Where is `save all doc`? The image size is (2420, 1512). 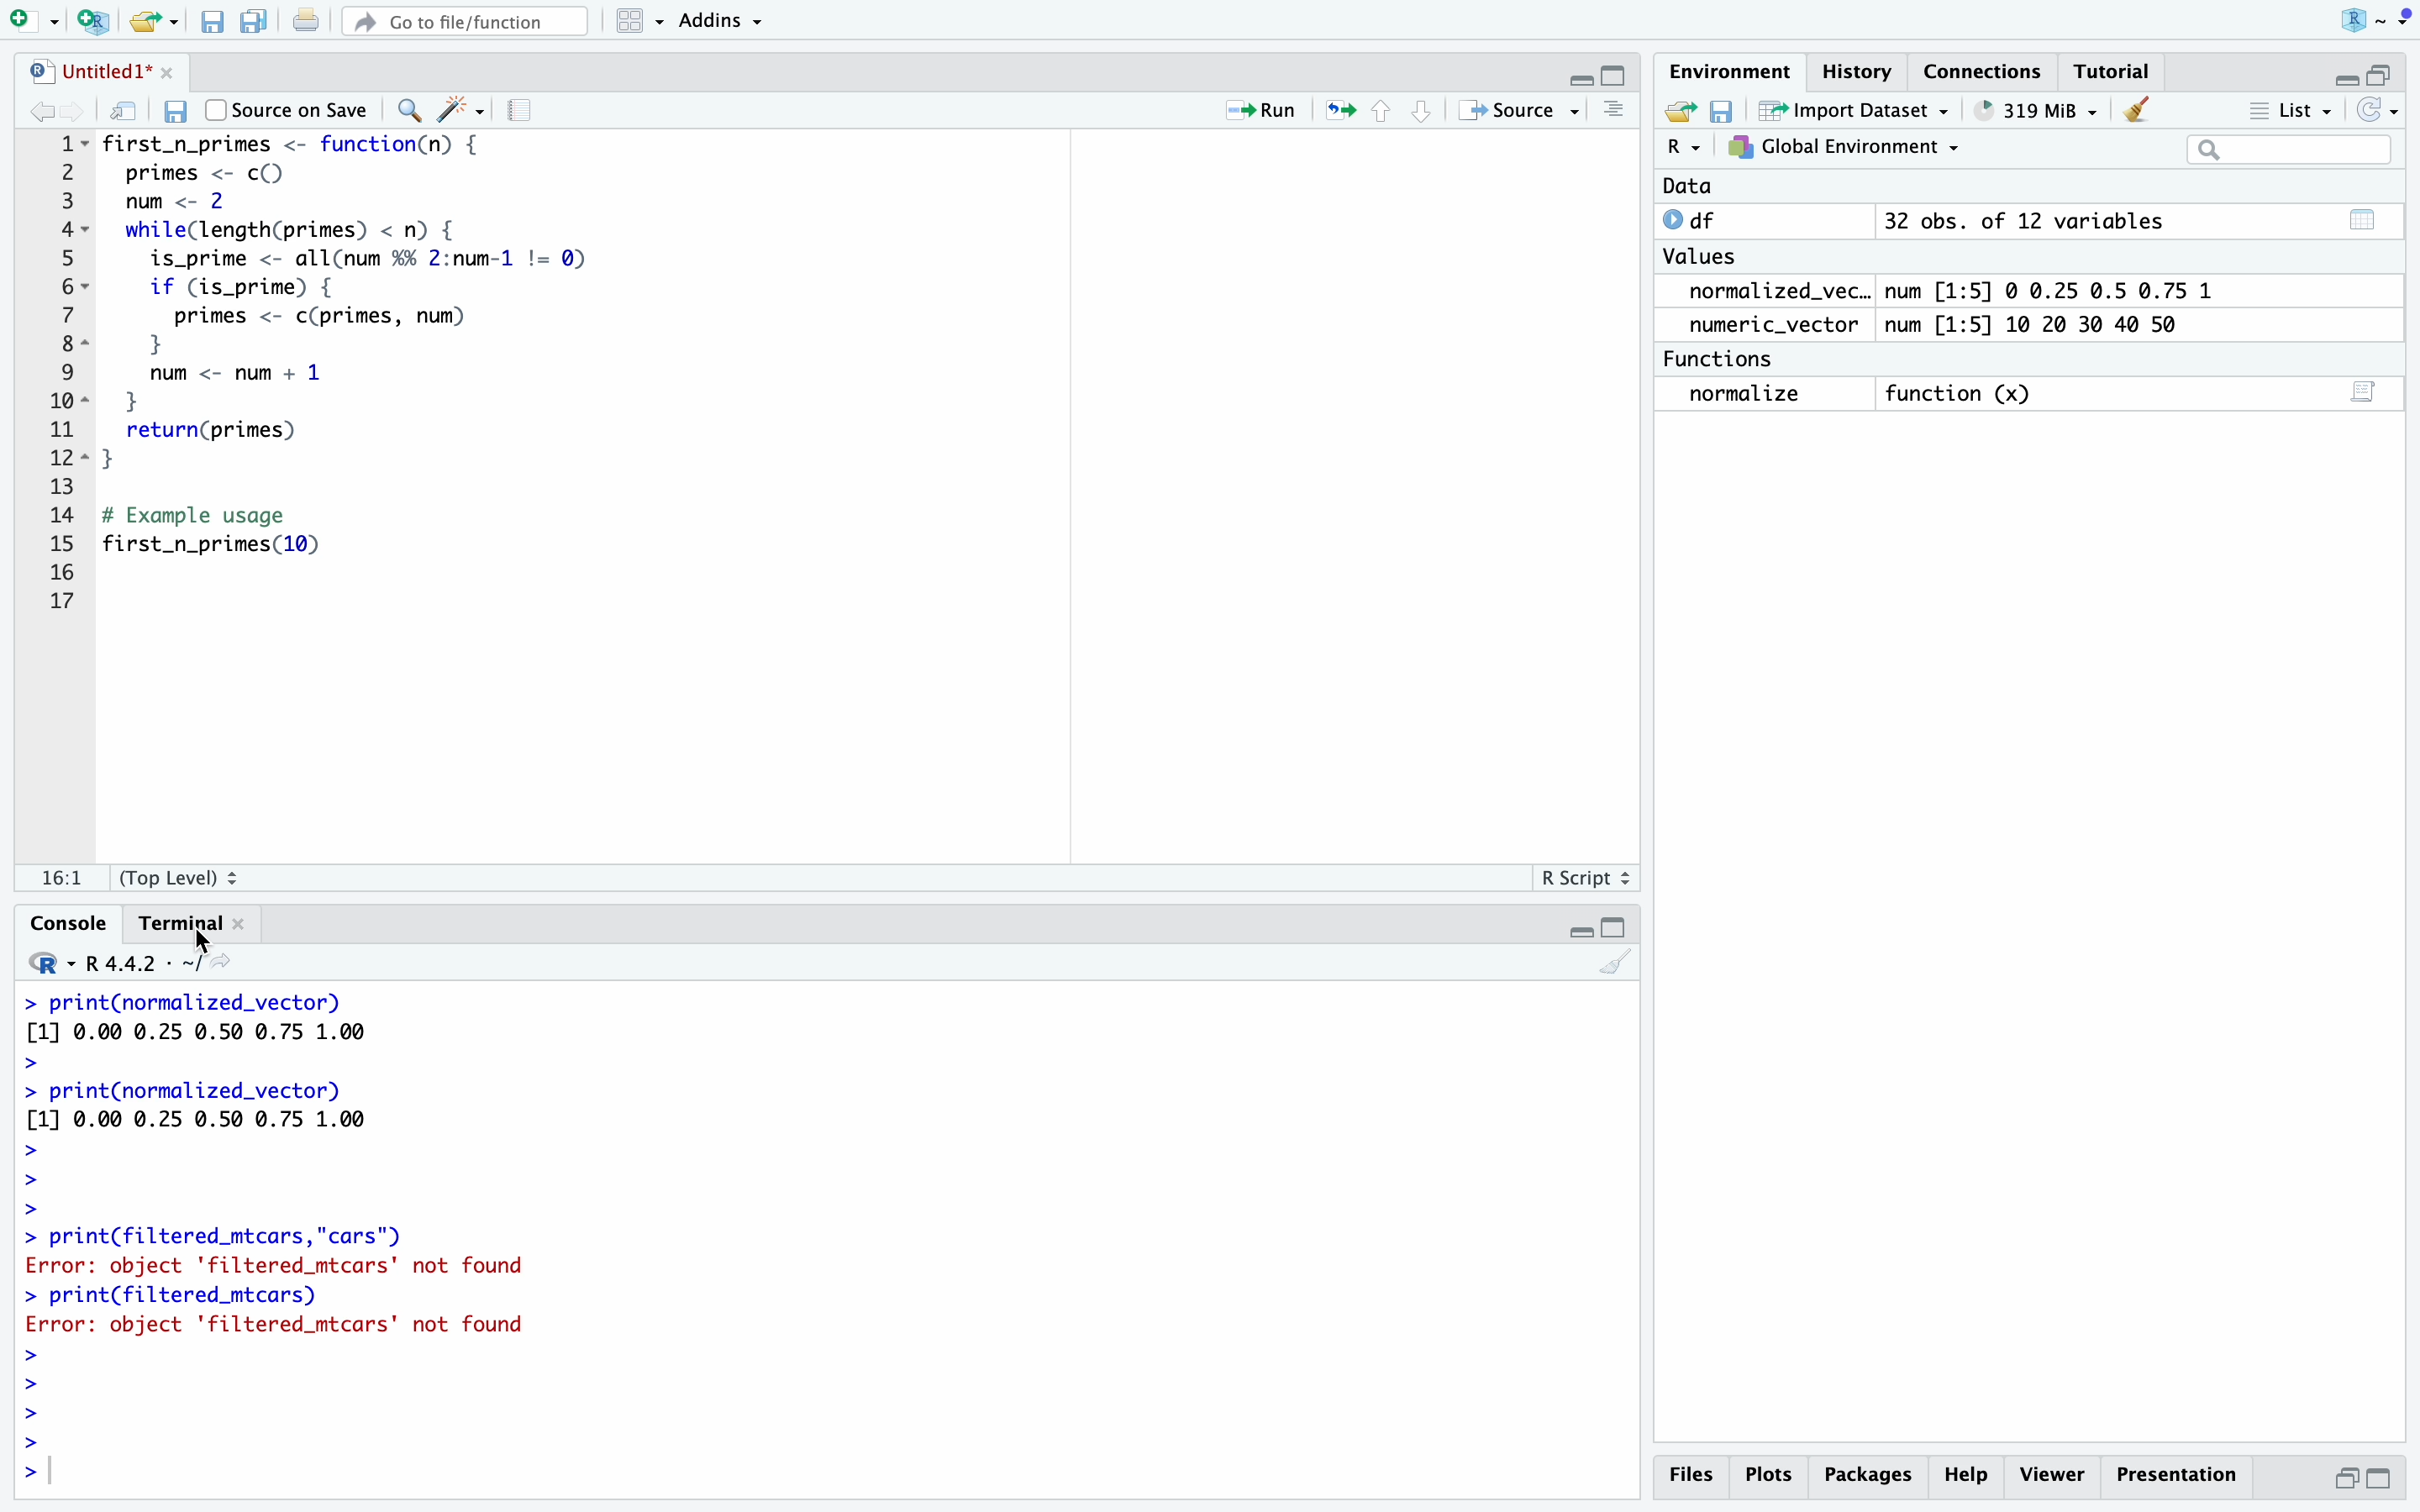 save all doc is located at coordinates (258, 22).